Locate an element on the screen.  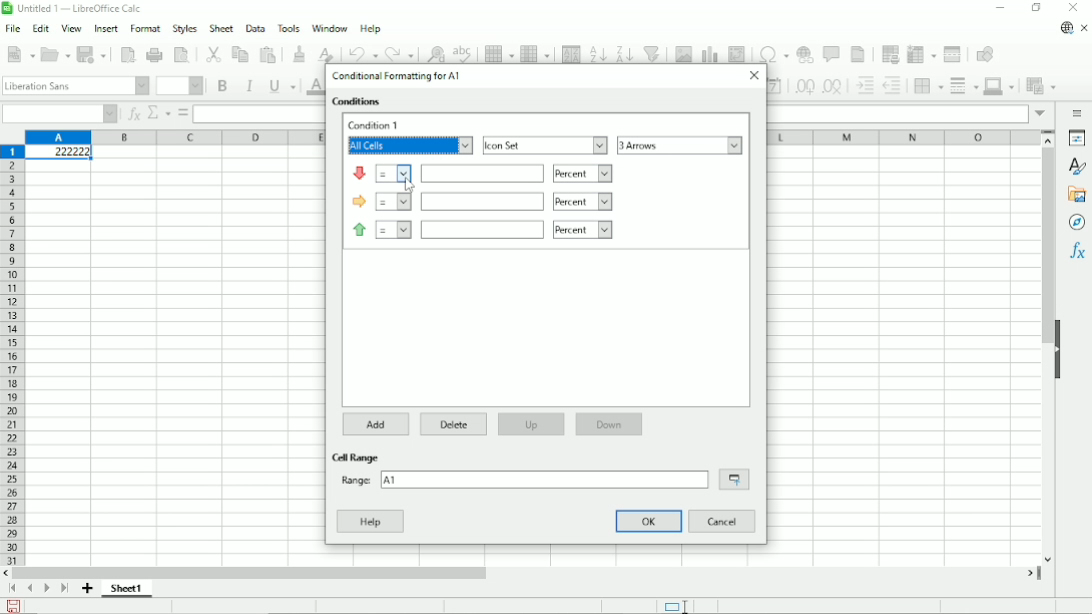
expand formula bar is located at coordinates (1040, 113).